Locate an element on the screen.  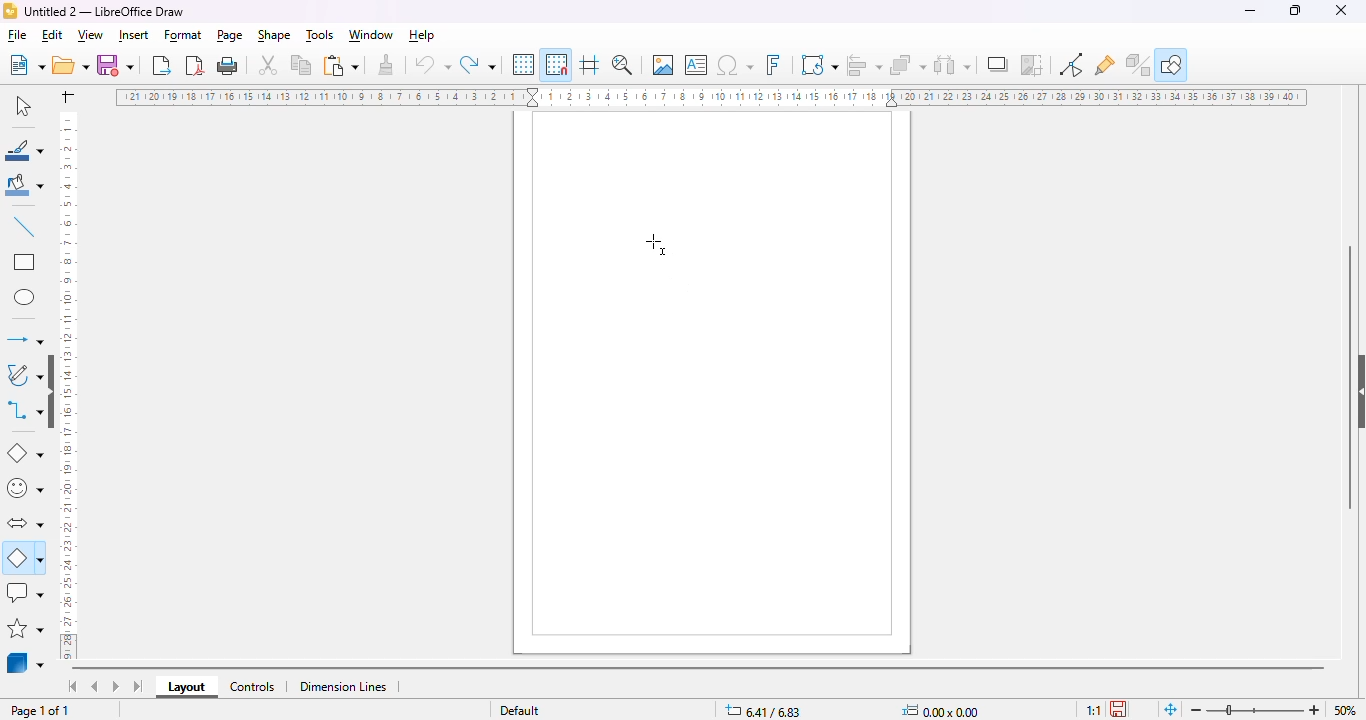
select is located at coordinates (22, 105).